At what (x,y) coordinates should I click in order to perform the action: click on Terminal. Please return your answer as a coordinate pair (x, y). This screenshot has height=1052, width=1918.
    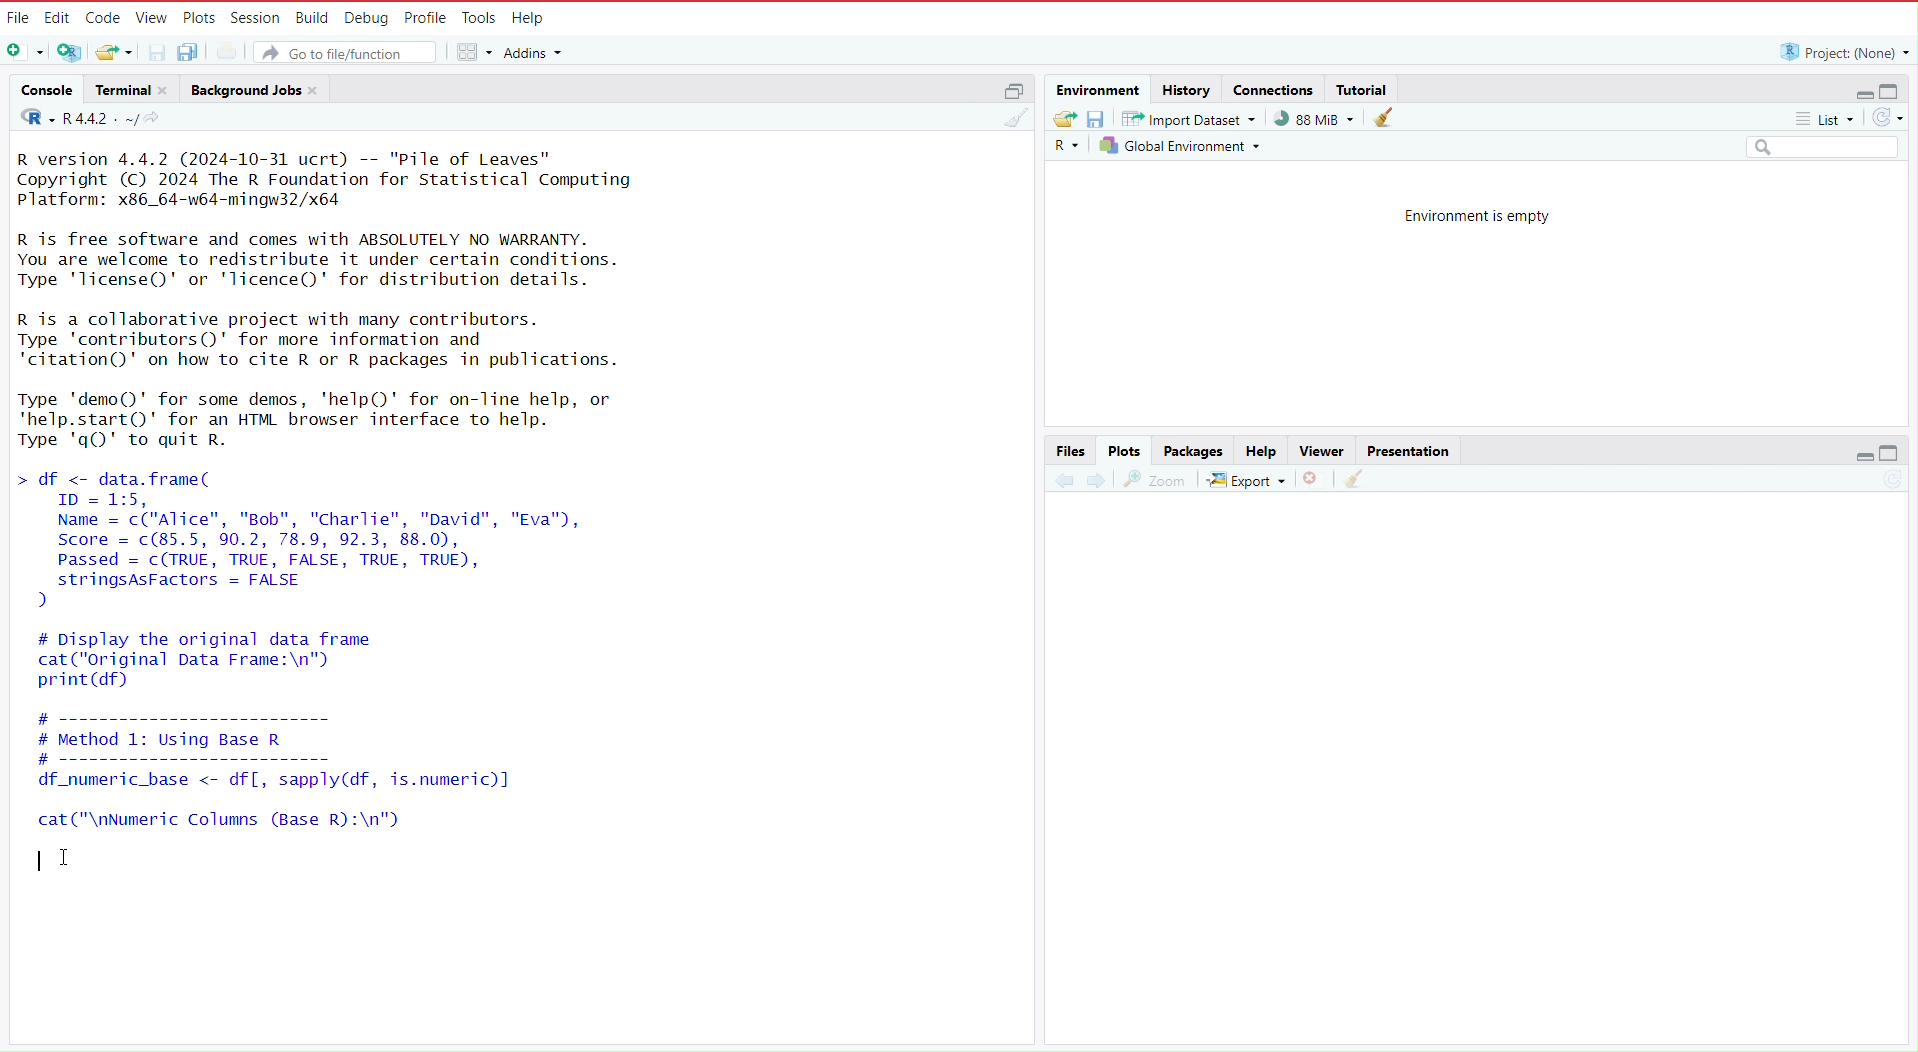
    Looking at the image, I should click on (119, 87).